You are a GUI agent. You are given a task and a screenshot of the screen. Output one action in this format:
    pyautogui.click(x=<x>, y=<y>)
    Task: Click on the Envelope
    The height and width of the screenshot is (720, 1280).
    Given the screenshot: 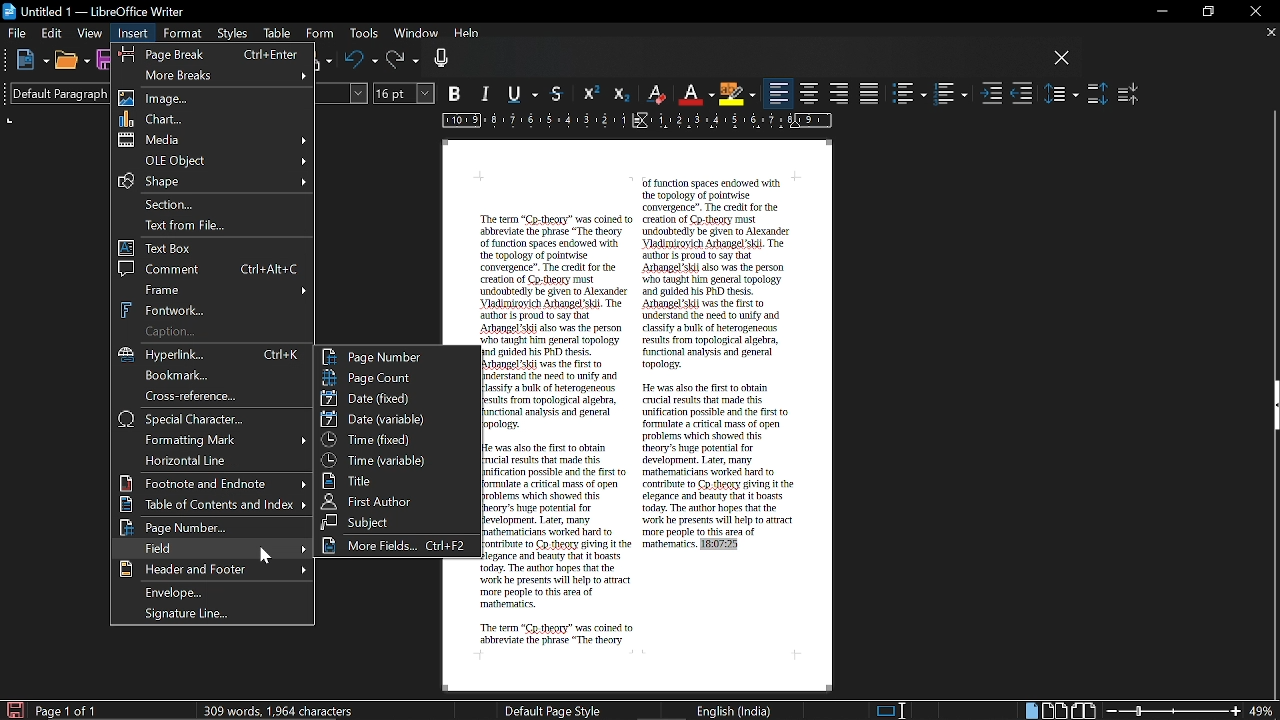 What is the action you would take?
    pyautogui.click(x=215, y=592)
    